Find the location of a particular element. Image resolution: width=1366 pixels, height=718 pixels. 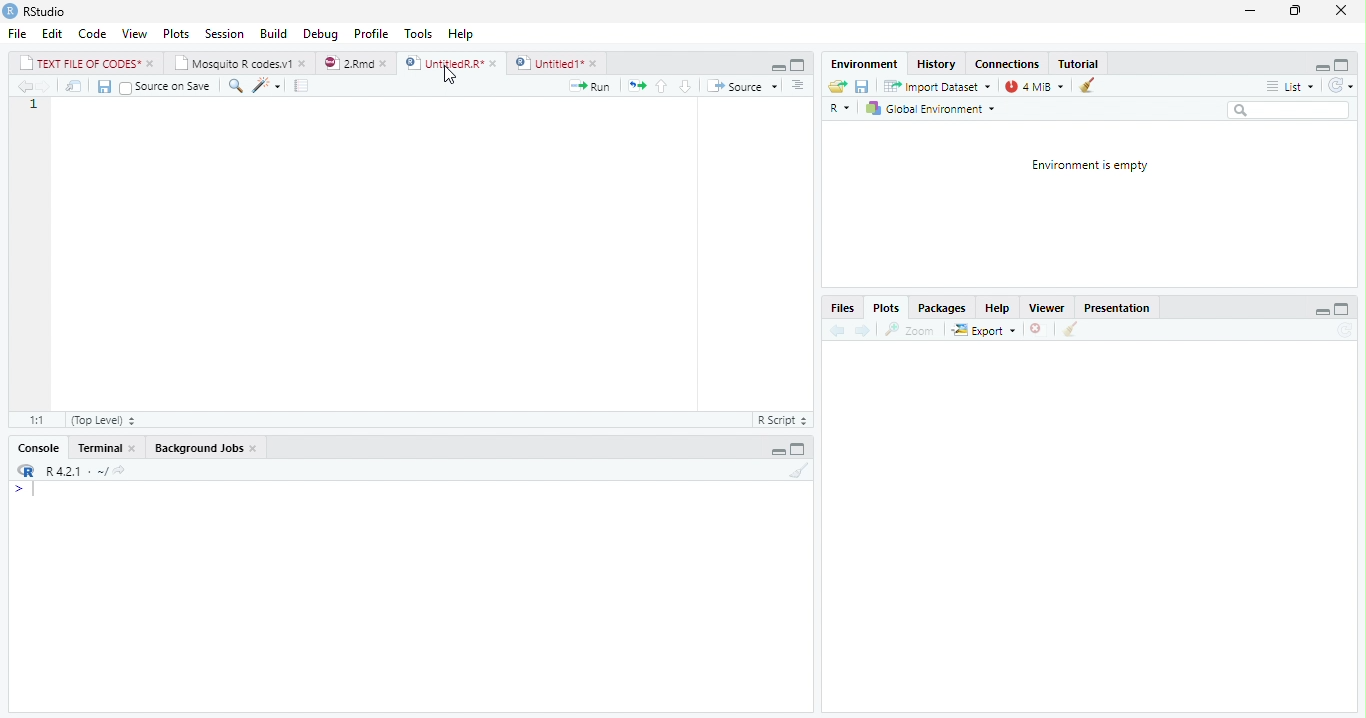

Source  is located at coordinates (748, 87).